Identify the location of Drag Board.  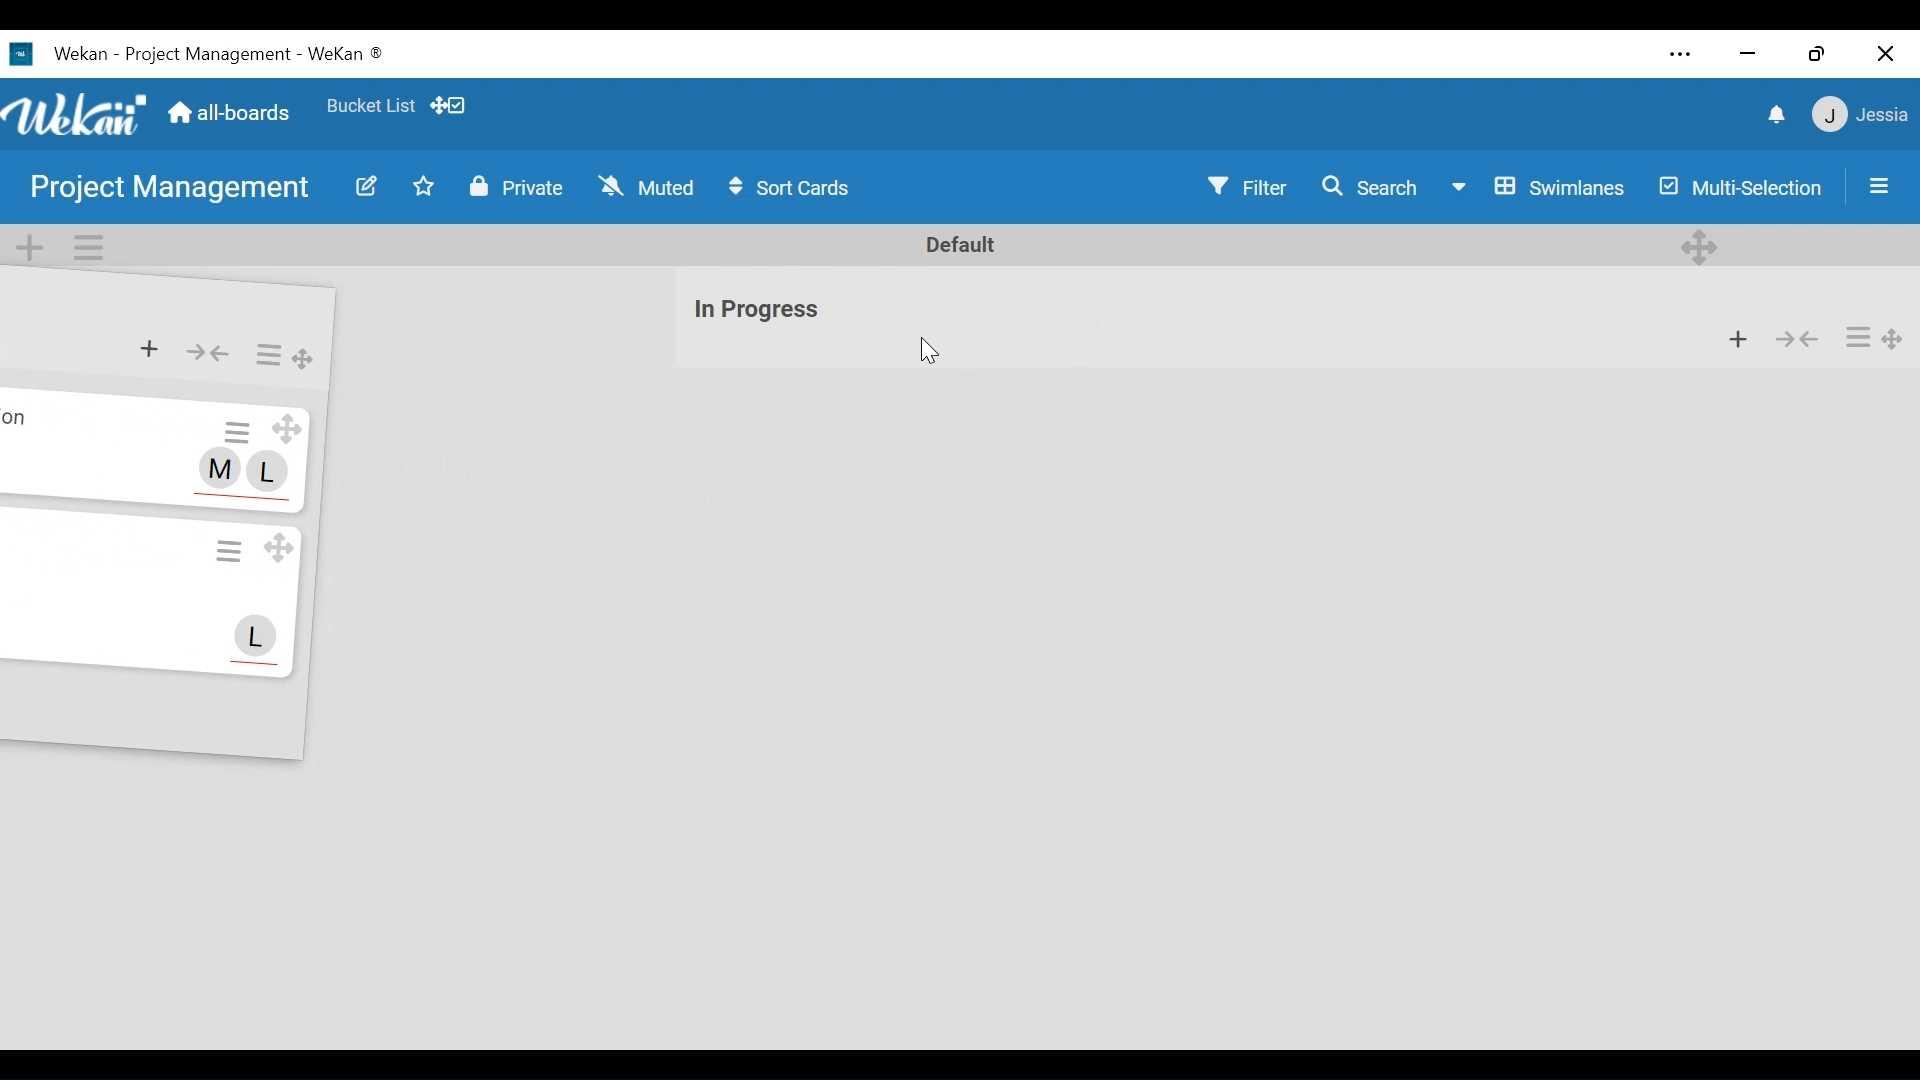
(1895, 338).